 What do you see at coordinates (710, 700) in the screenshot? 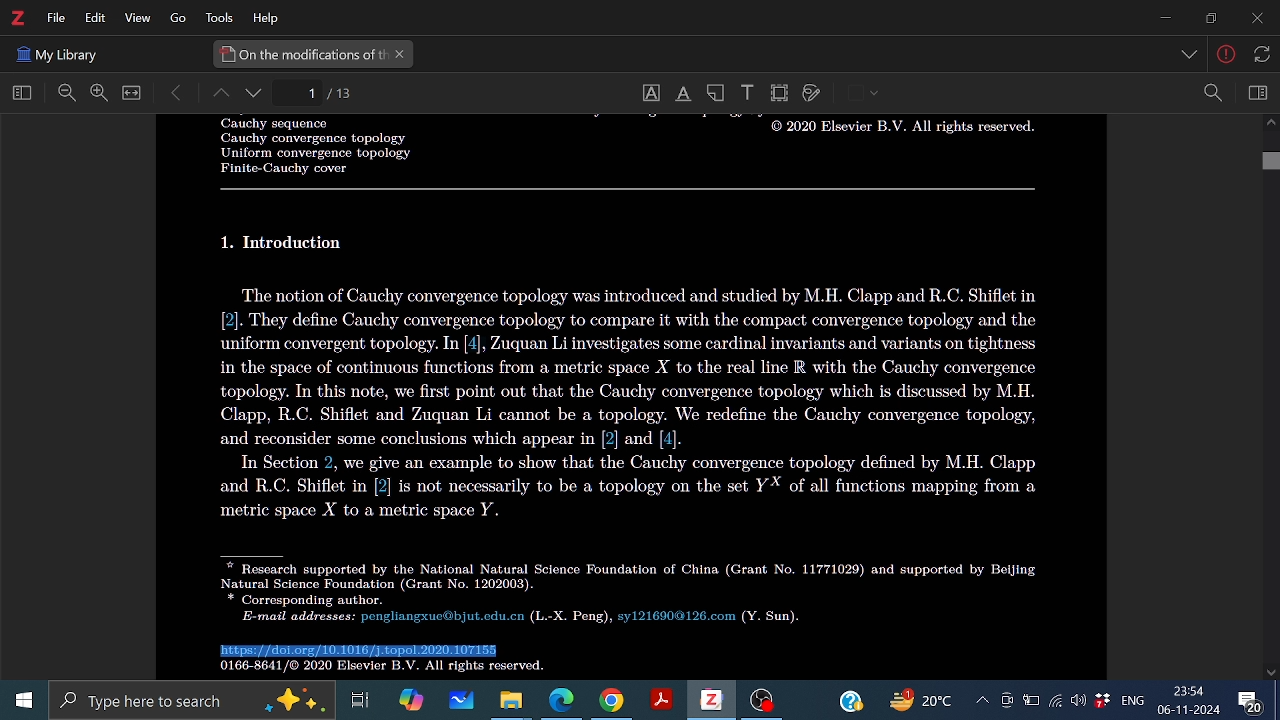
I see `Zotero` at bounding box center [710, 700].